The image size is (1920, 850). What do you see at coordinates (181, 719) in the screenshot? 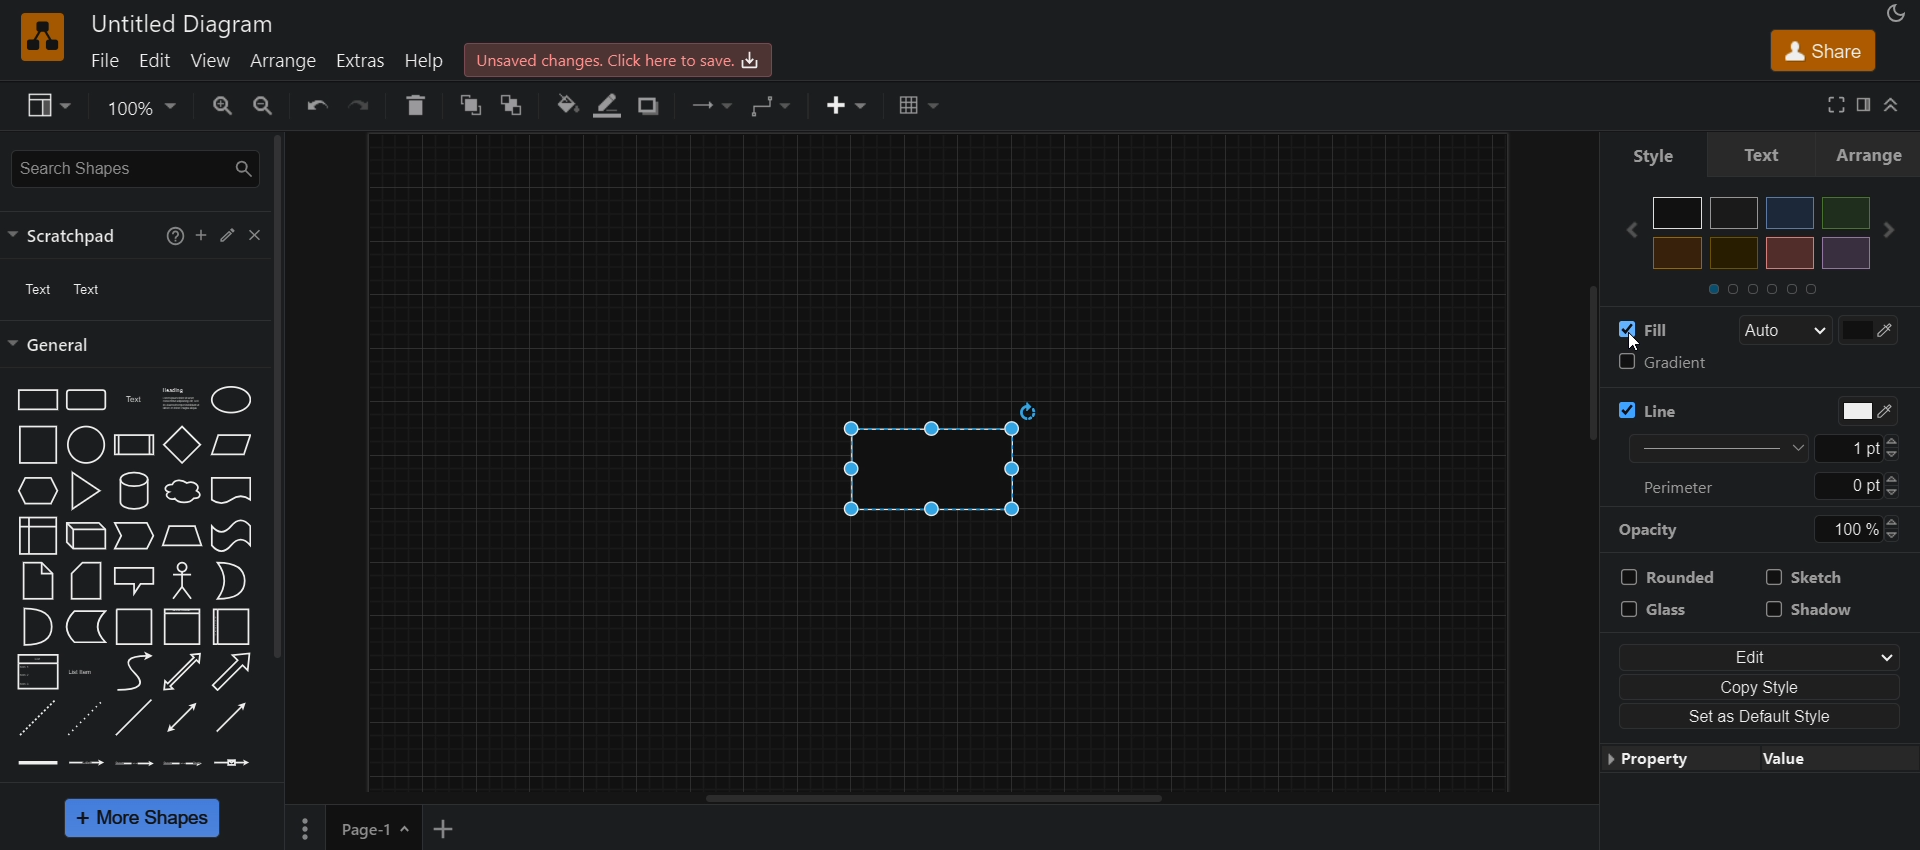
I see `bidirectional connector` at bounding box center [181, 719].